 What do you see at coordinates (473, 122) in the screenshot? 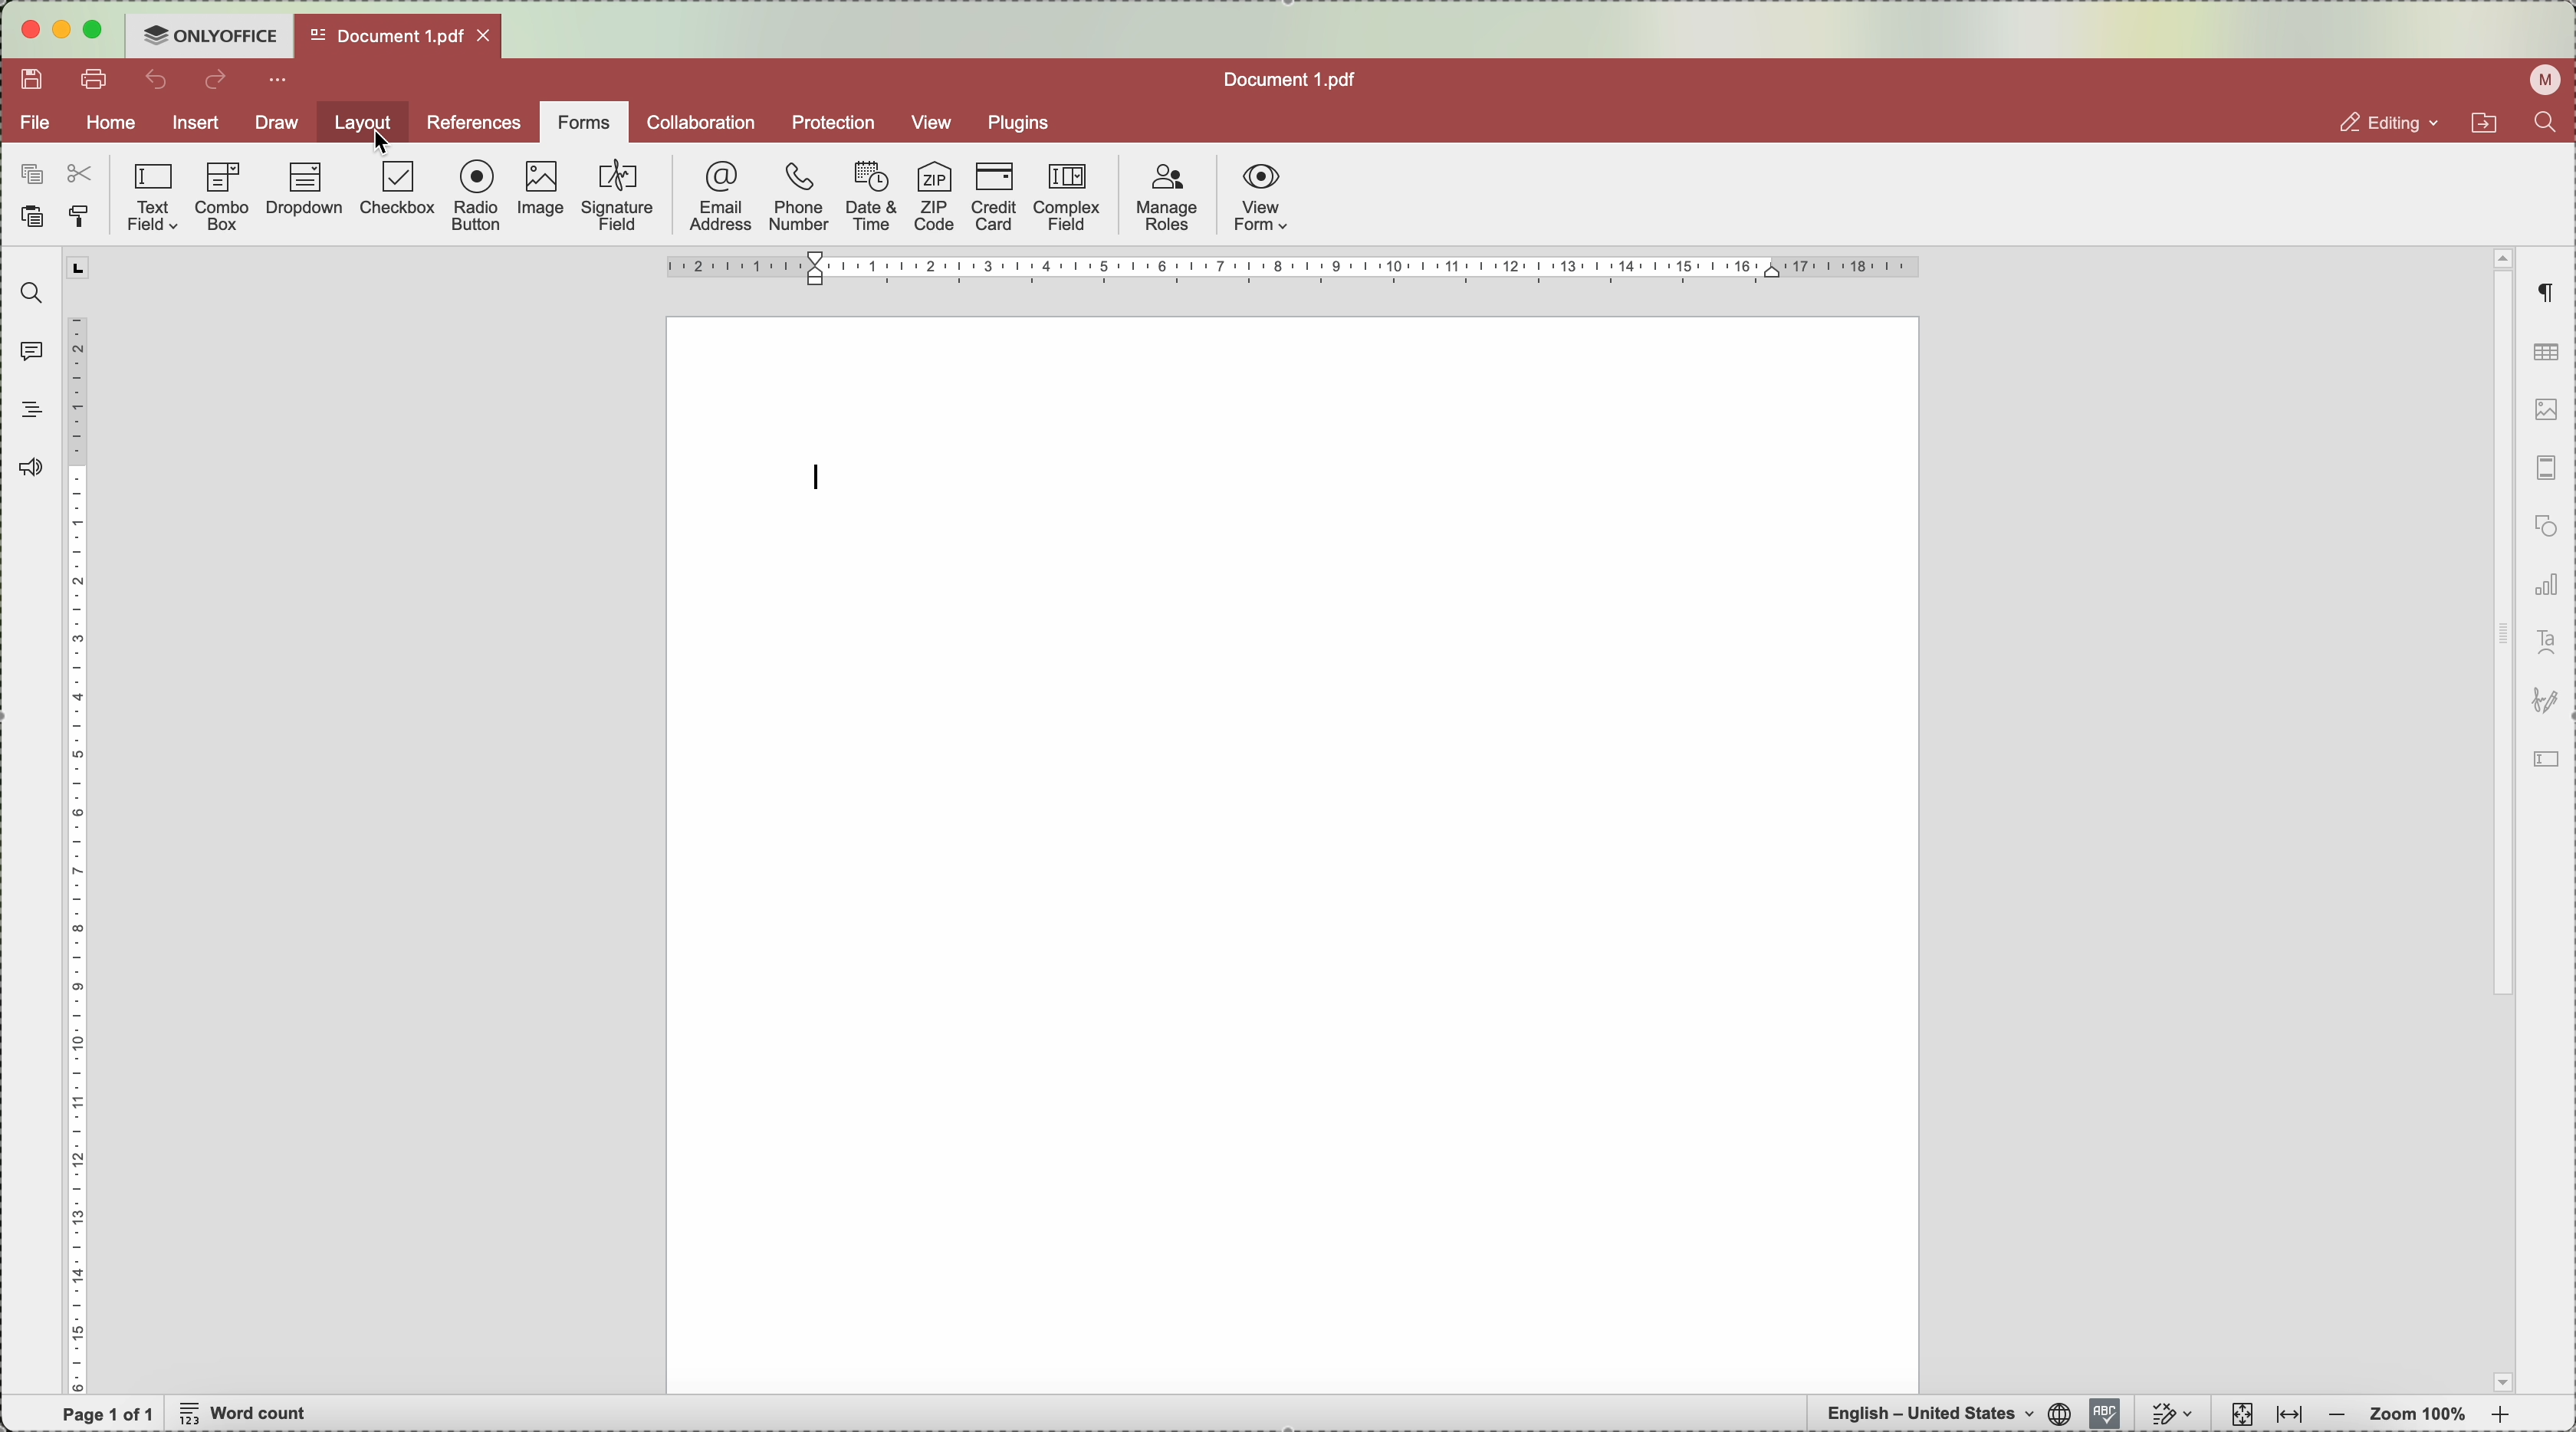
I see `references` at bounding box center [473, 122].